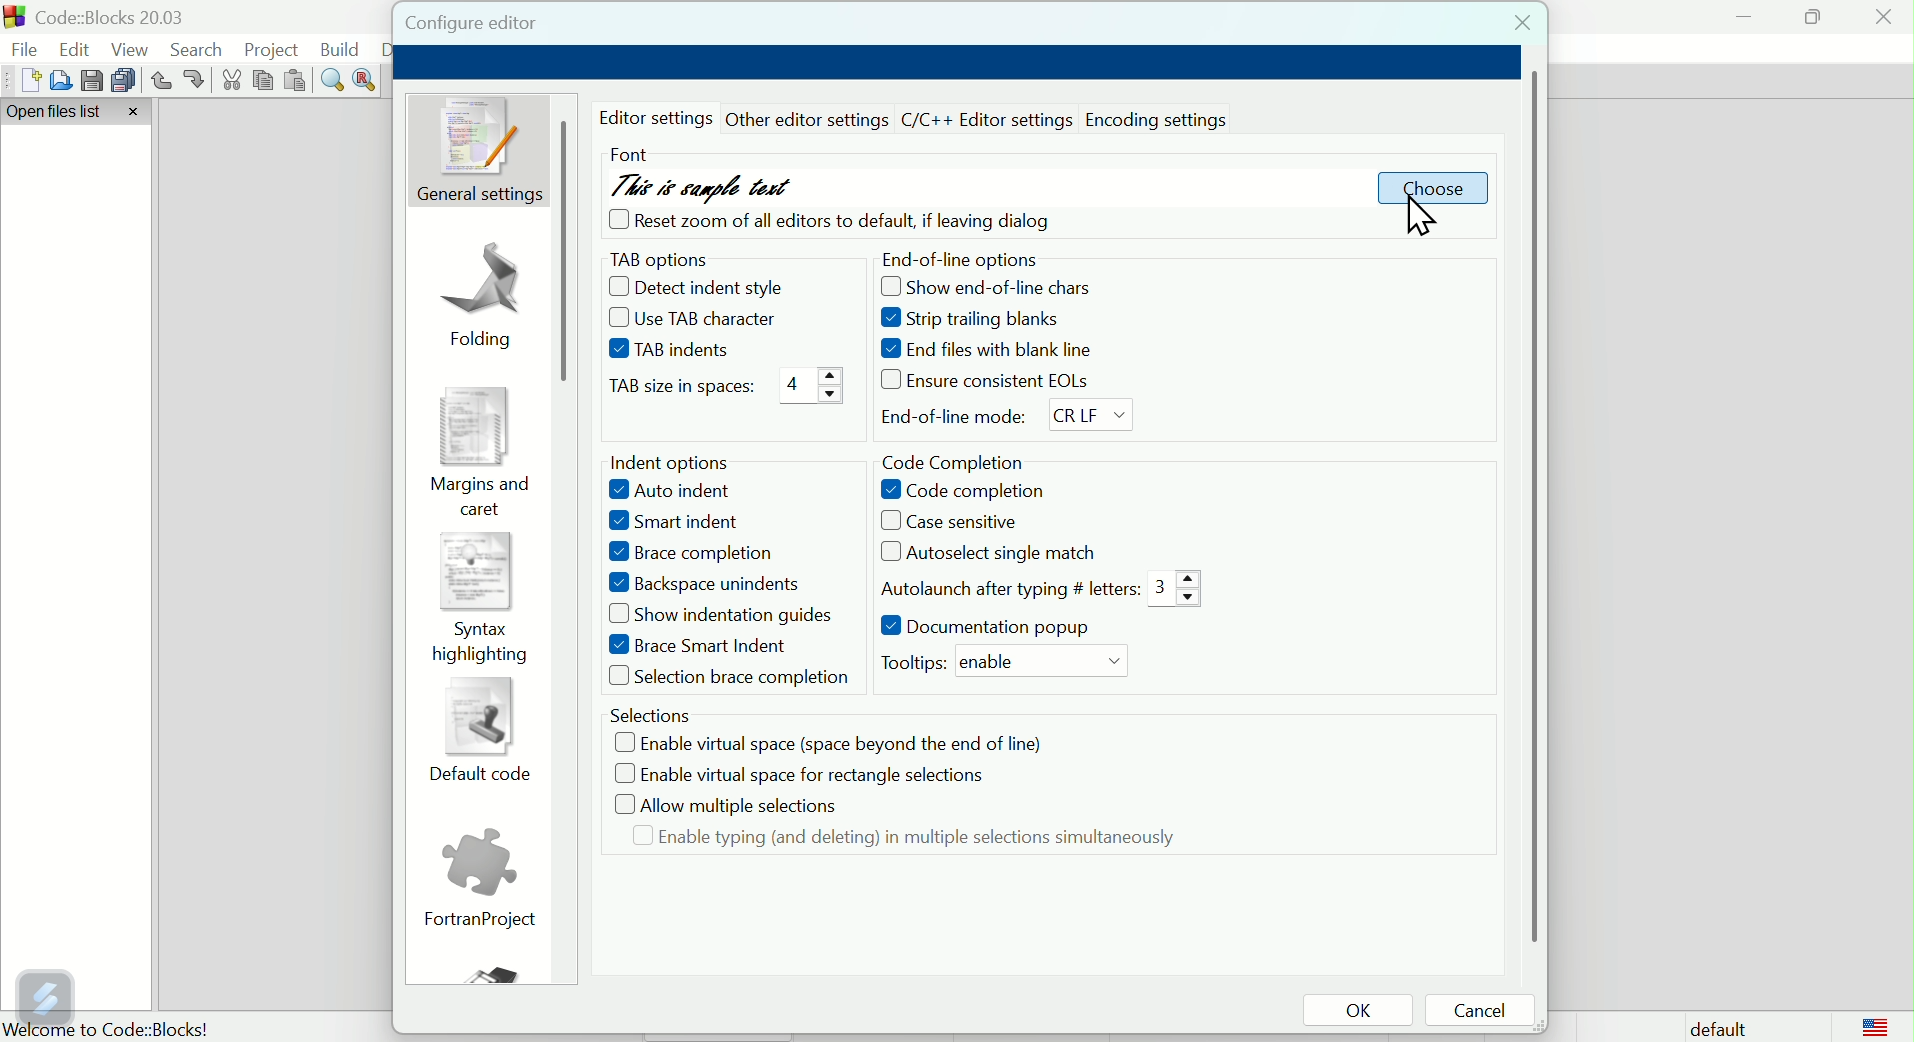 This screenshot has height=1042, width=1914. What do you see at coordinates (1008, 552) in the screenshot?
I see `Auto select single match` at bounding box center [1008, 552].